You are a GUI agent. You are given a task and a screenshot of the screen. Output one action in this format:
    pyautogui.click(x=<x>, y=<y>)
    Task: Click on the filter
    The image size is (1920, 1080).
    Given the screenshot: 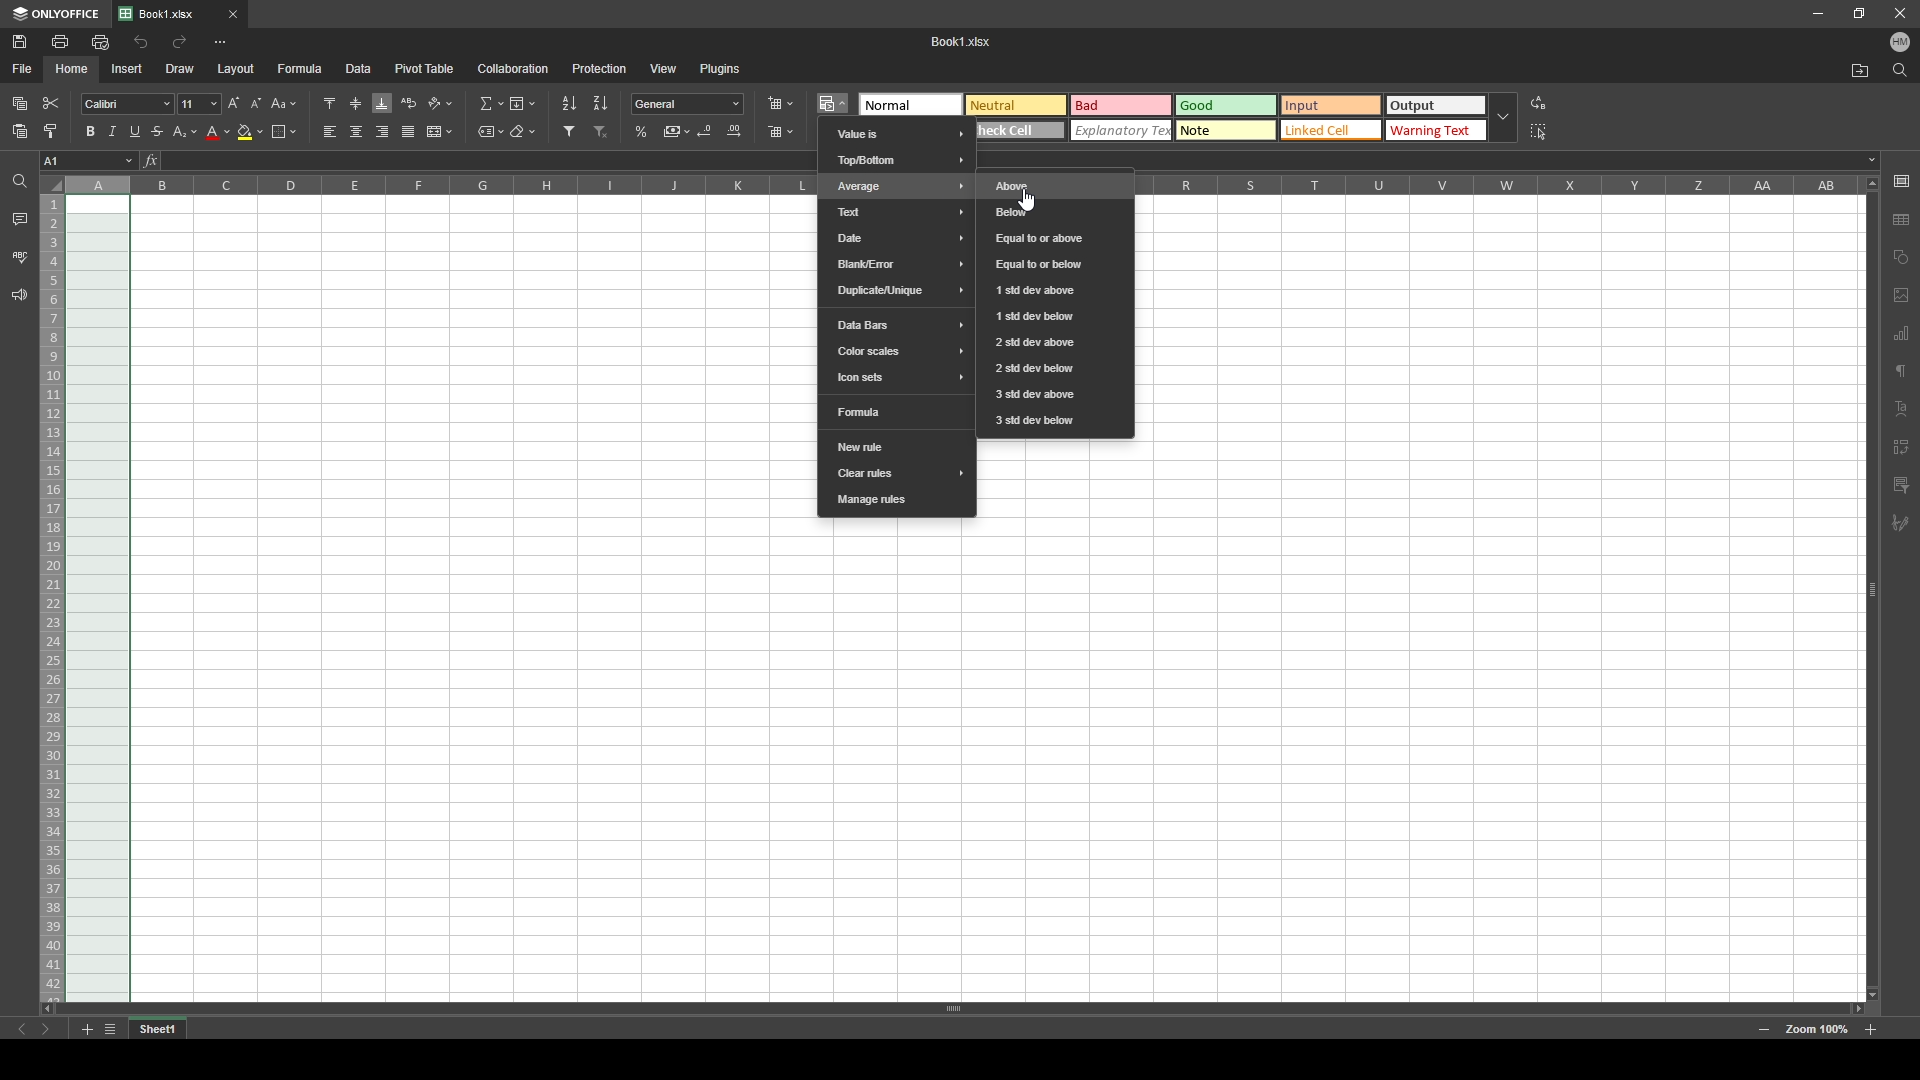 What is the action you would take?
    pyautogui.click(x=570, y=131)
    